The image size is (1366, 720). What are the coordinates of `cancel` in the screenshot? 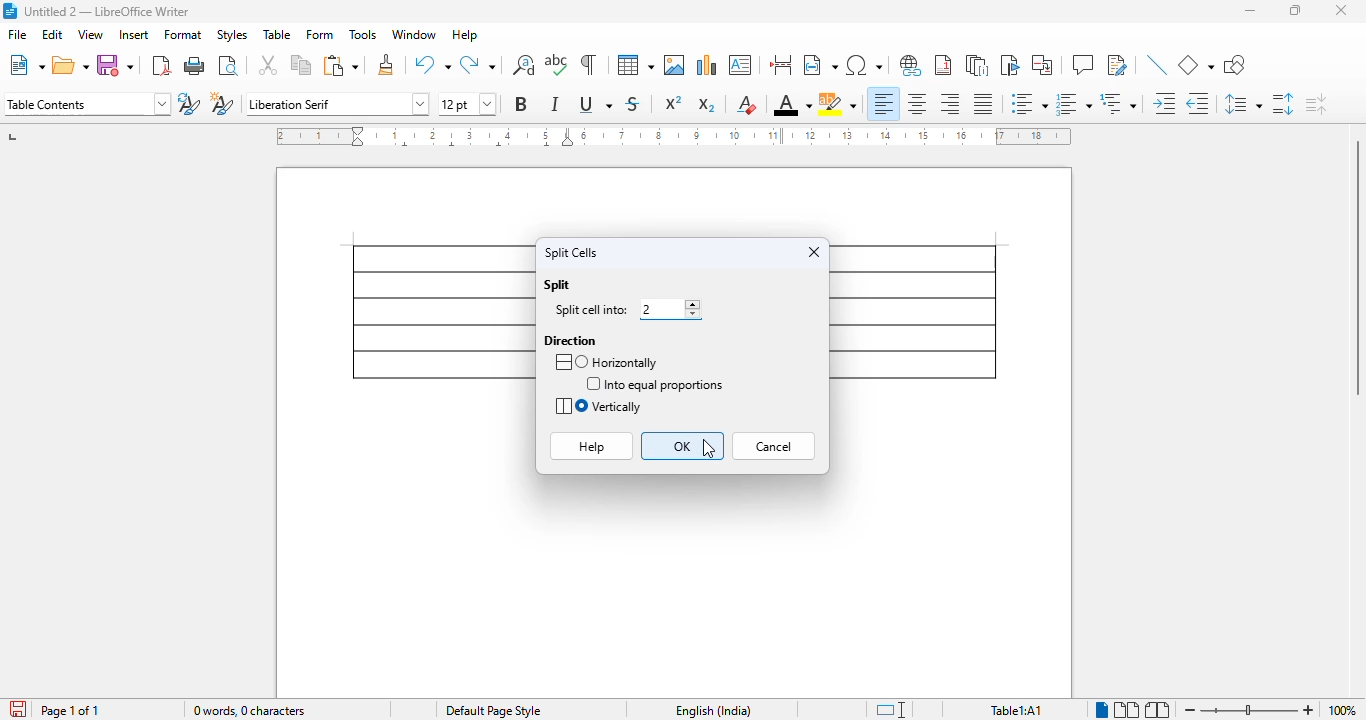 It's located at (774, 447).